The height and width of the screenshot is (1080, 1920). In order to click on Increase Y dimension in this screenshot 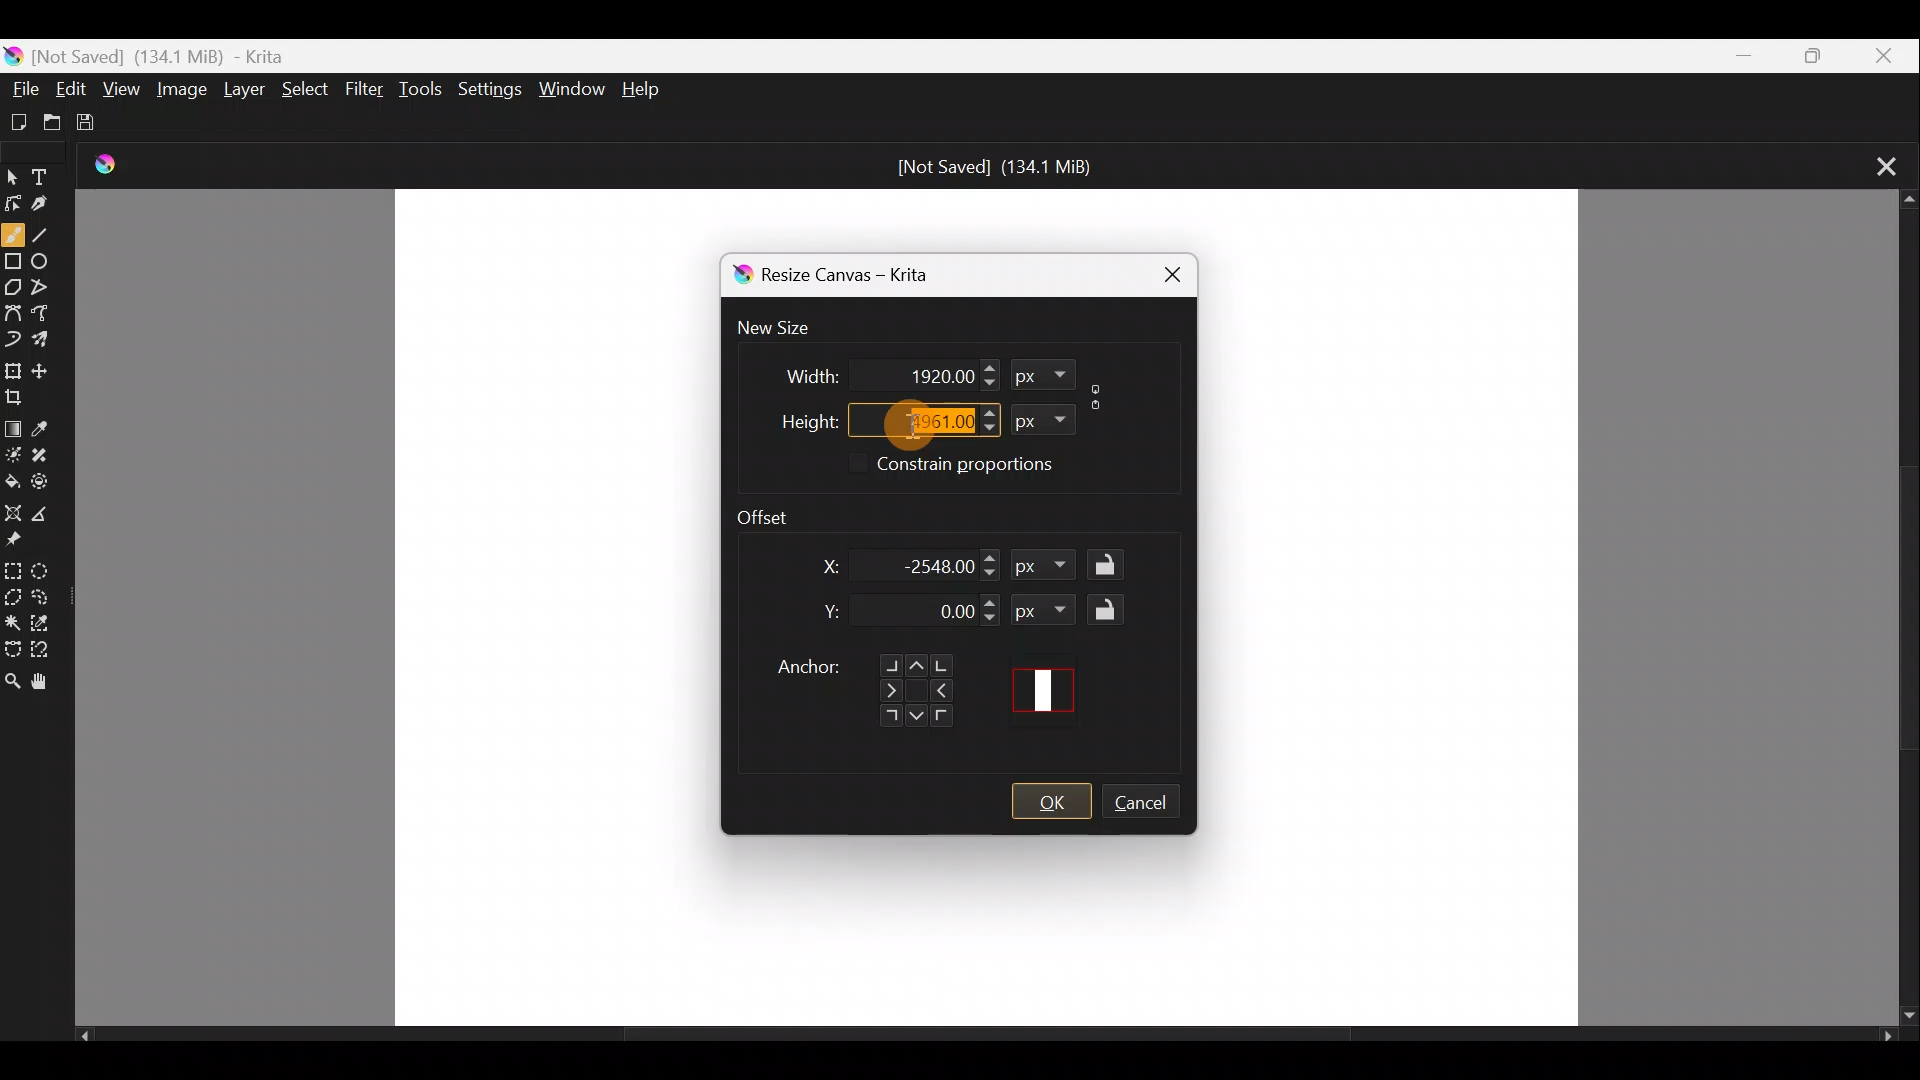, I will do `click(991, 602)`.